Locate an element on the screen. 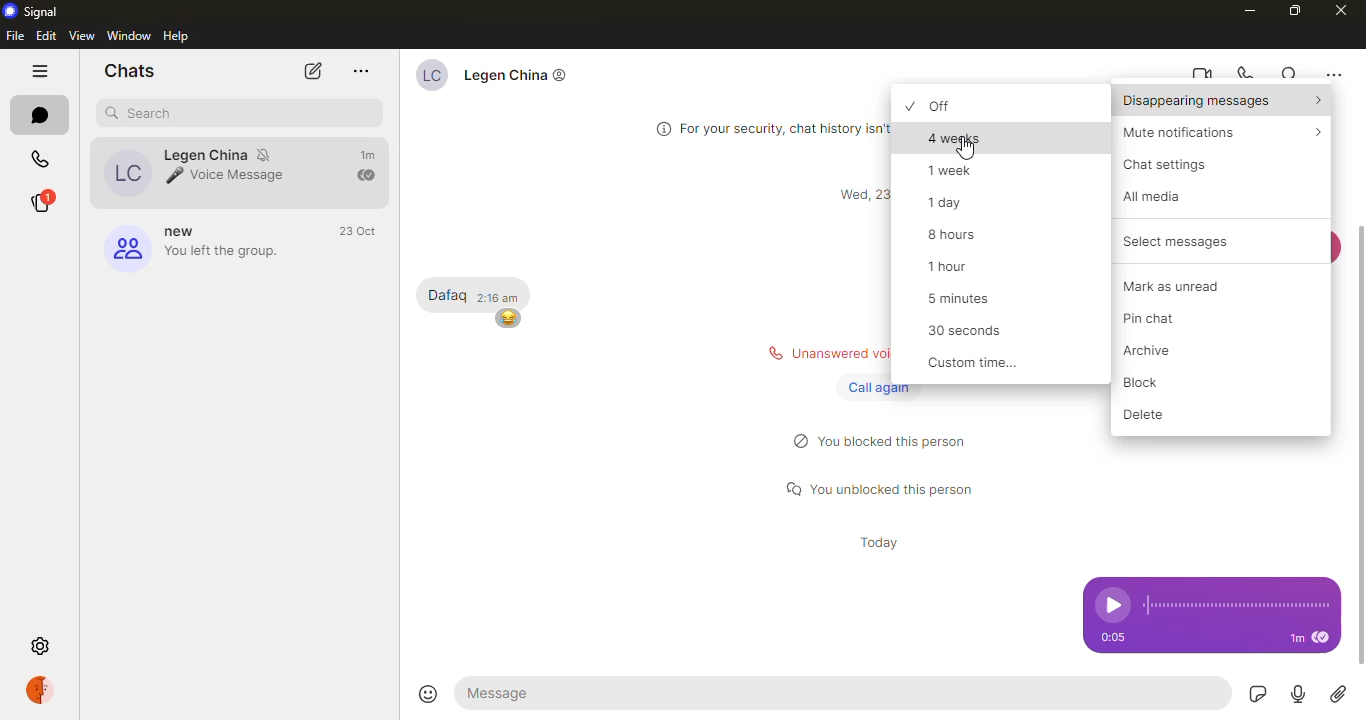 The width and height of the screenshot is (1366, 720). signal is located at coordinates (30, 11).